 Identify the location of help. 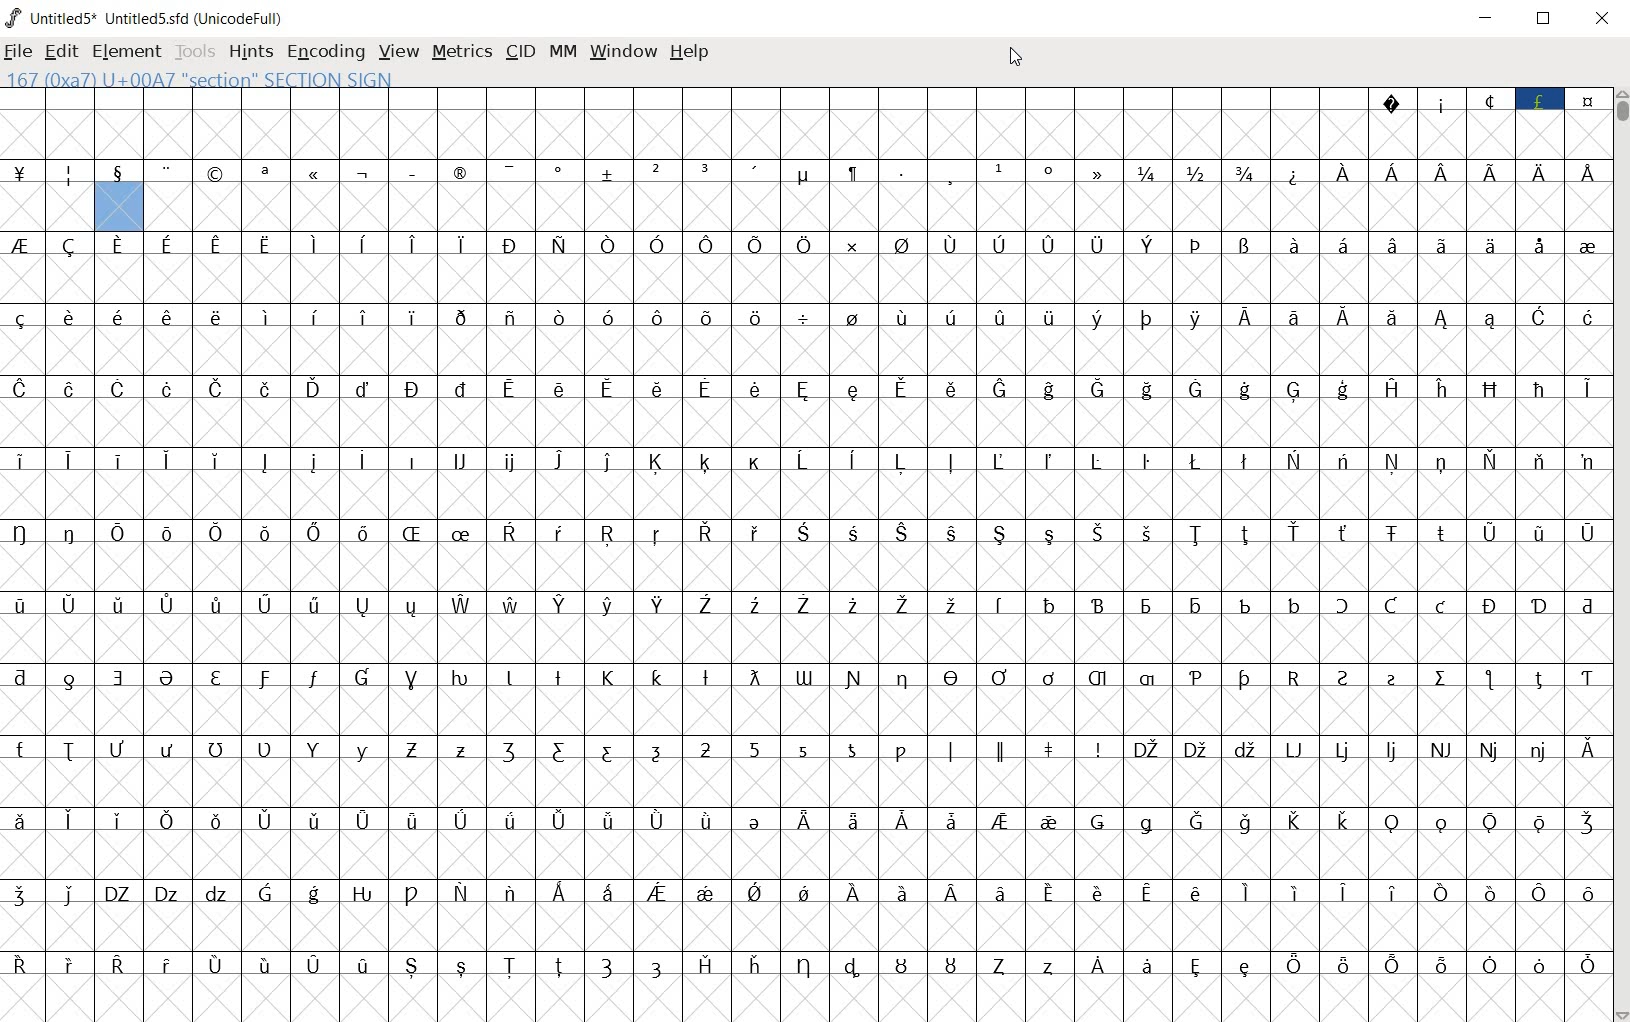
(690, 52).